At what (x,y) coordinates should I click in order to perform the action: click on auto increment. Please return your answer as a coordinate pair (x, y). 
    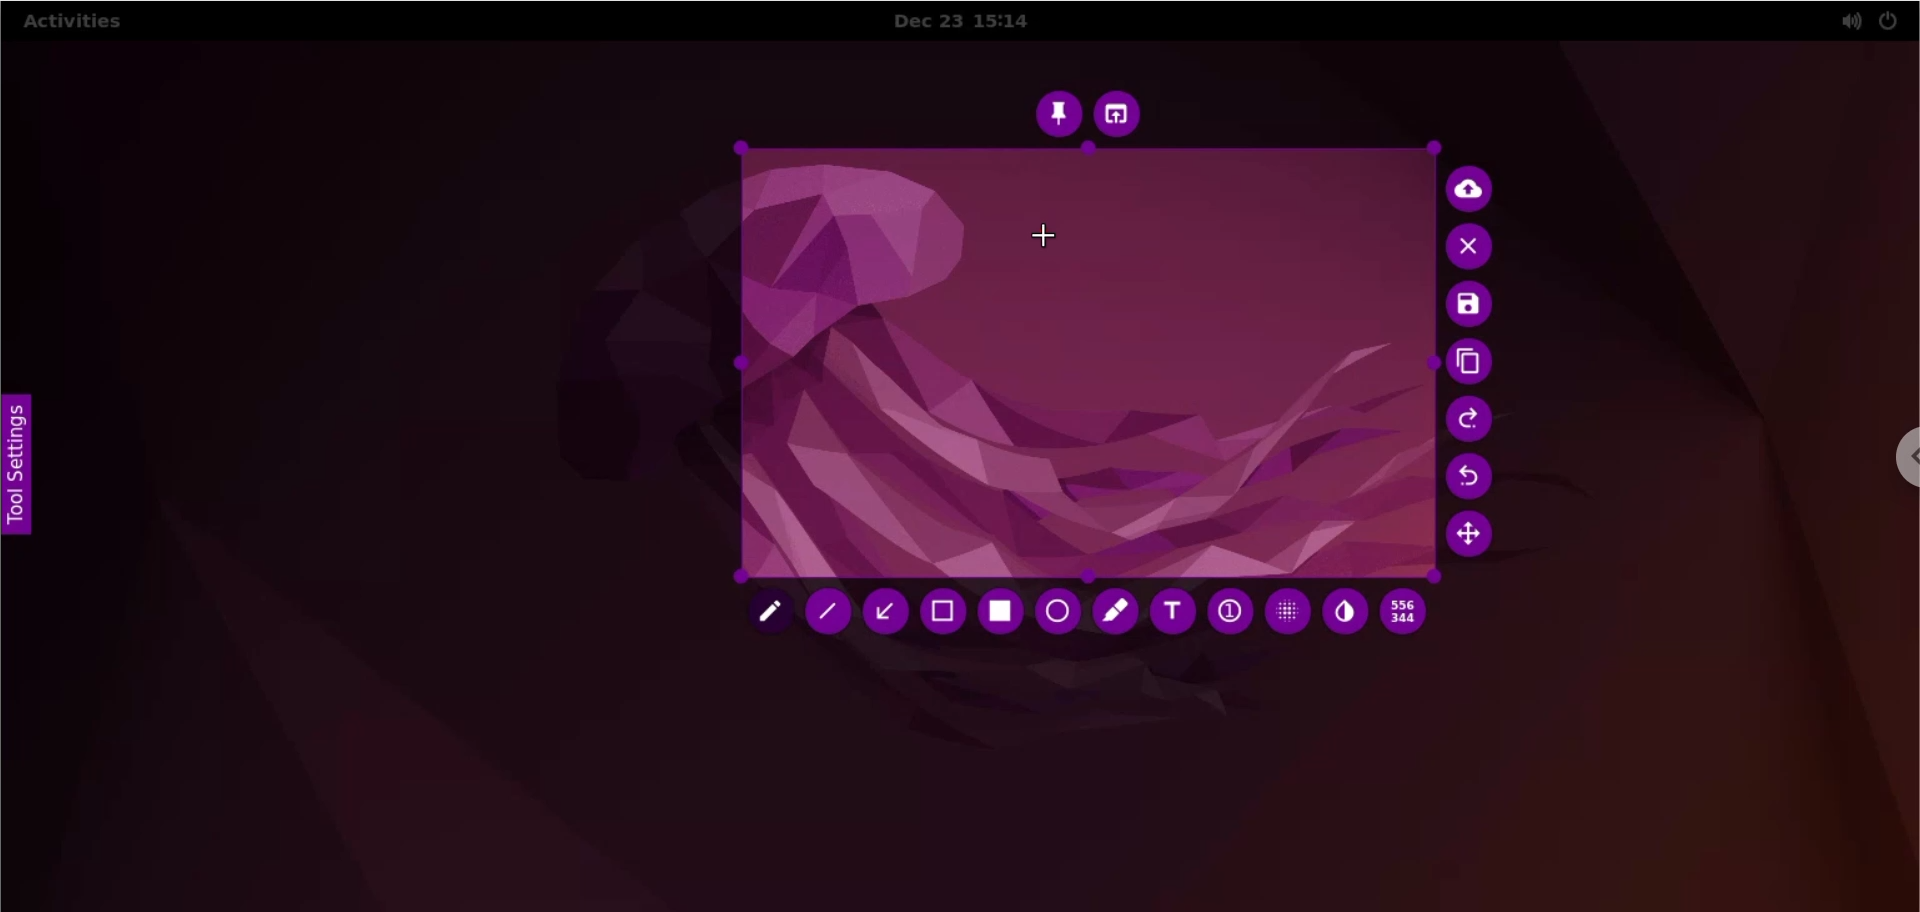
    Looking at the image, I should click on (1229, 611).